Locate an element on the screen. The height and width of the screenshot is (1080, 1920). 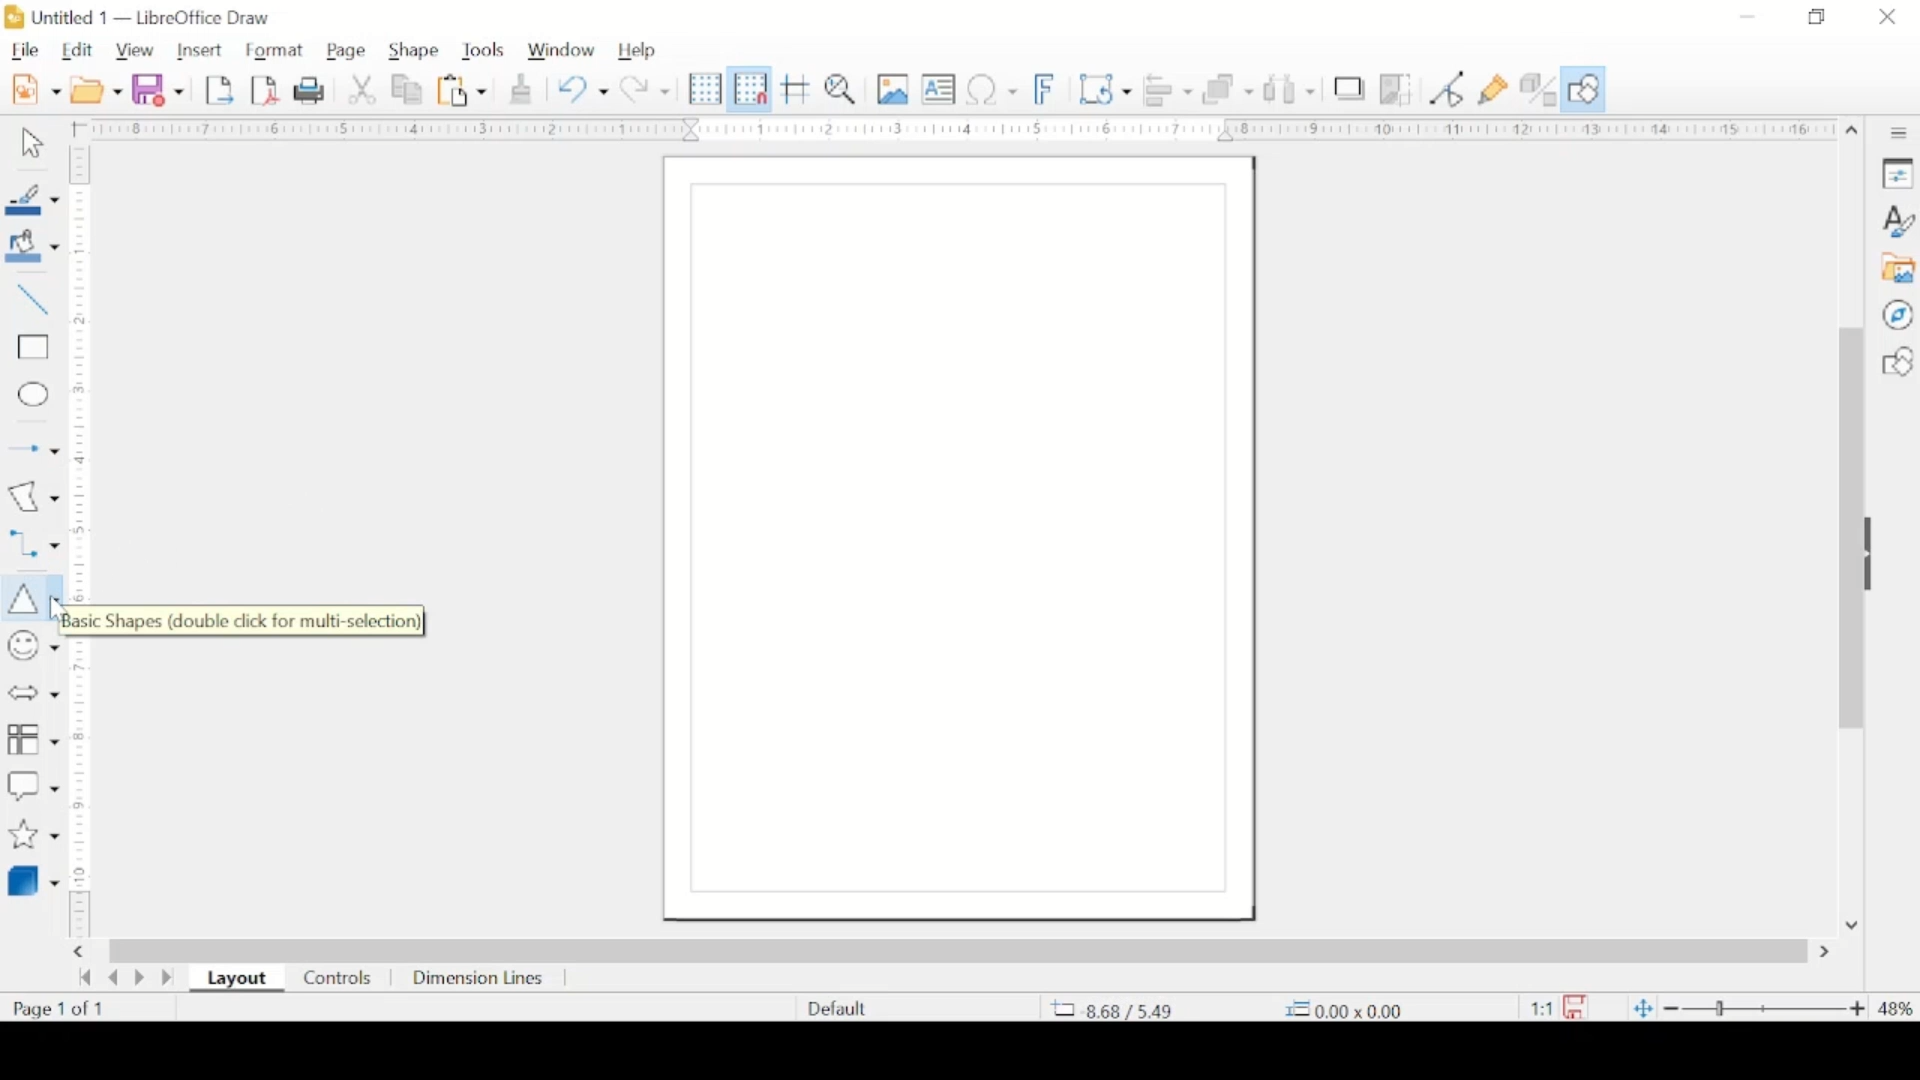
transformations is located at coordinates (1105, 87).